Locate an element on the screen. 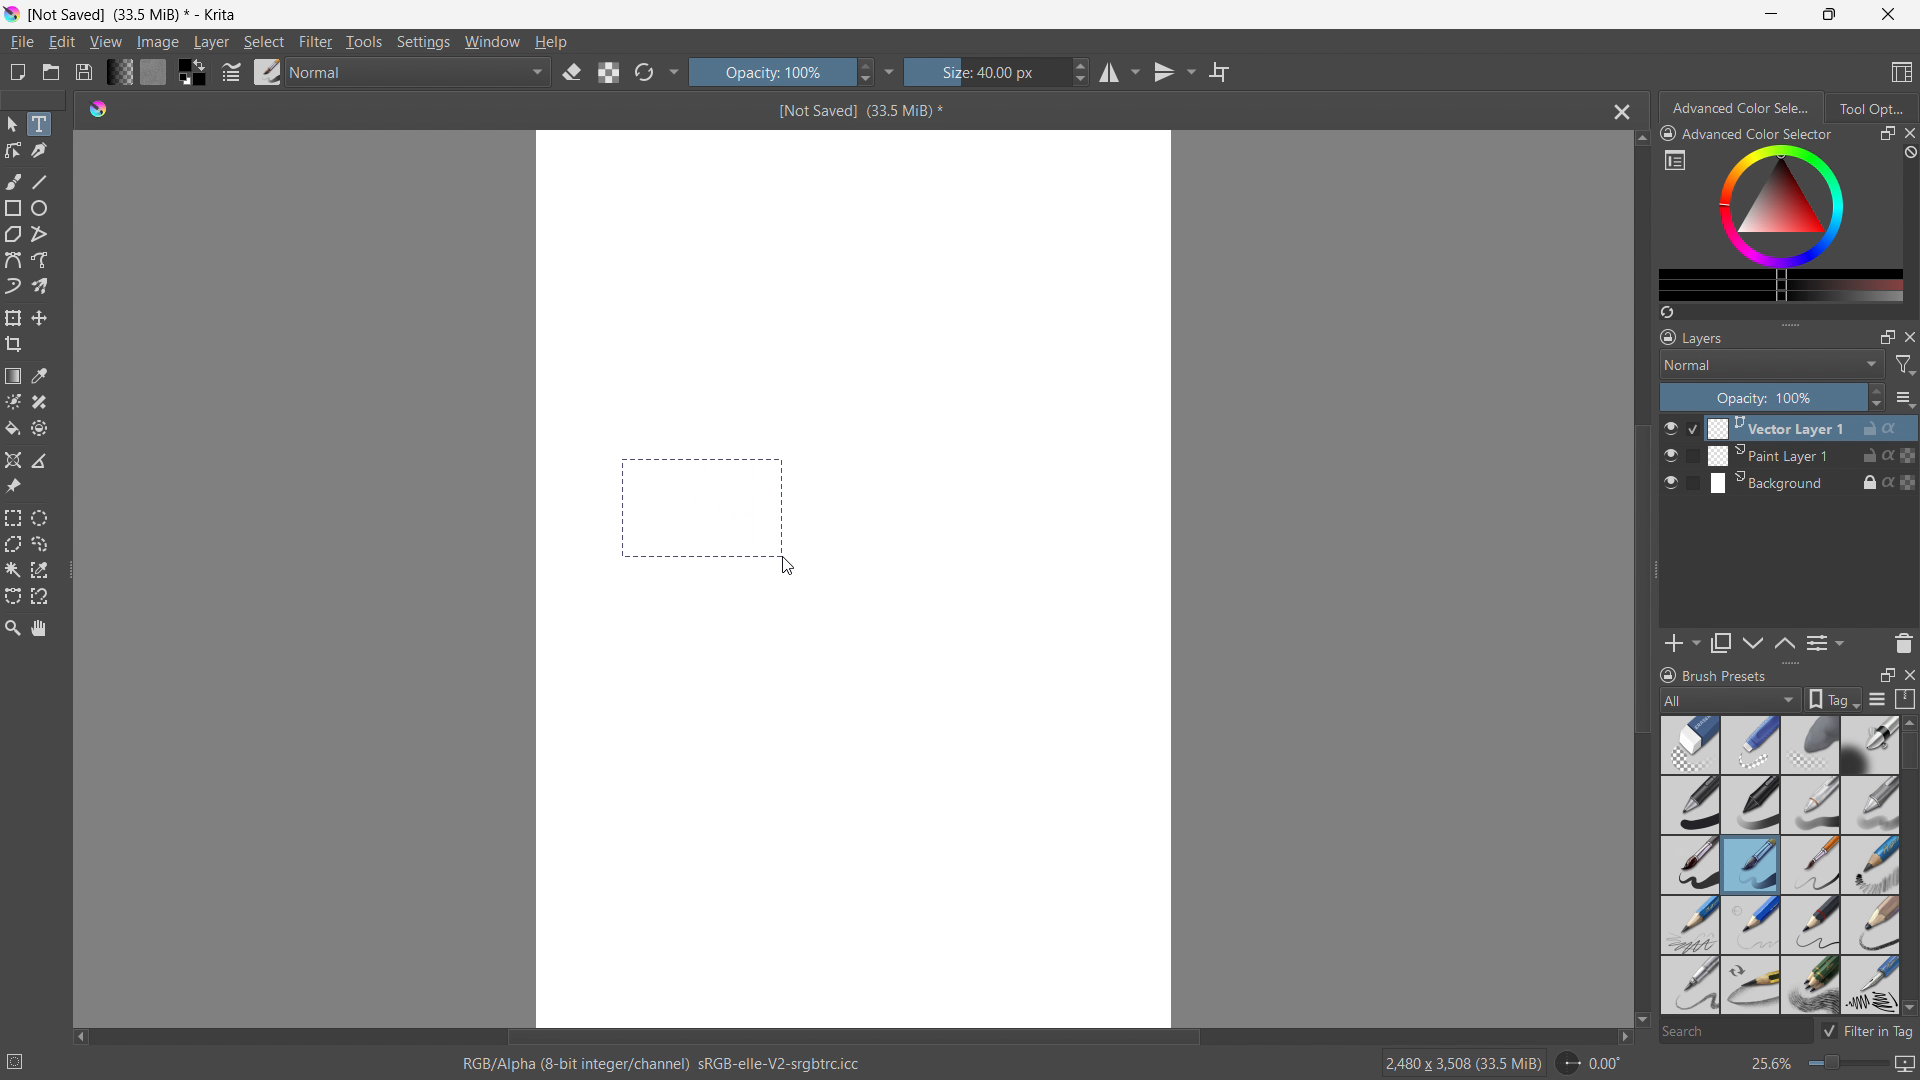  more settings is located at coordinates (675, 70).